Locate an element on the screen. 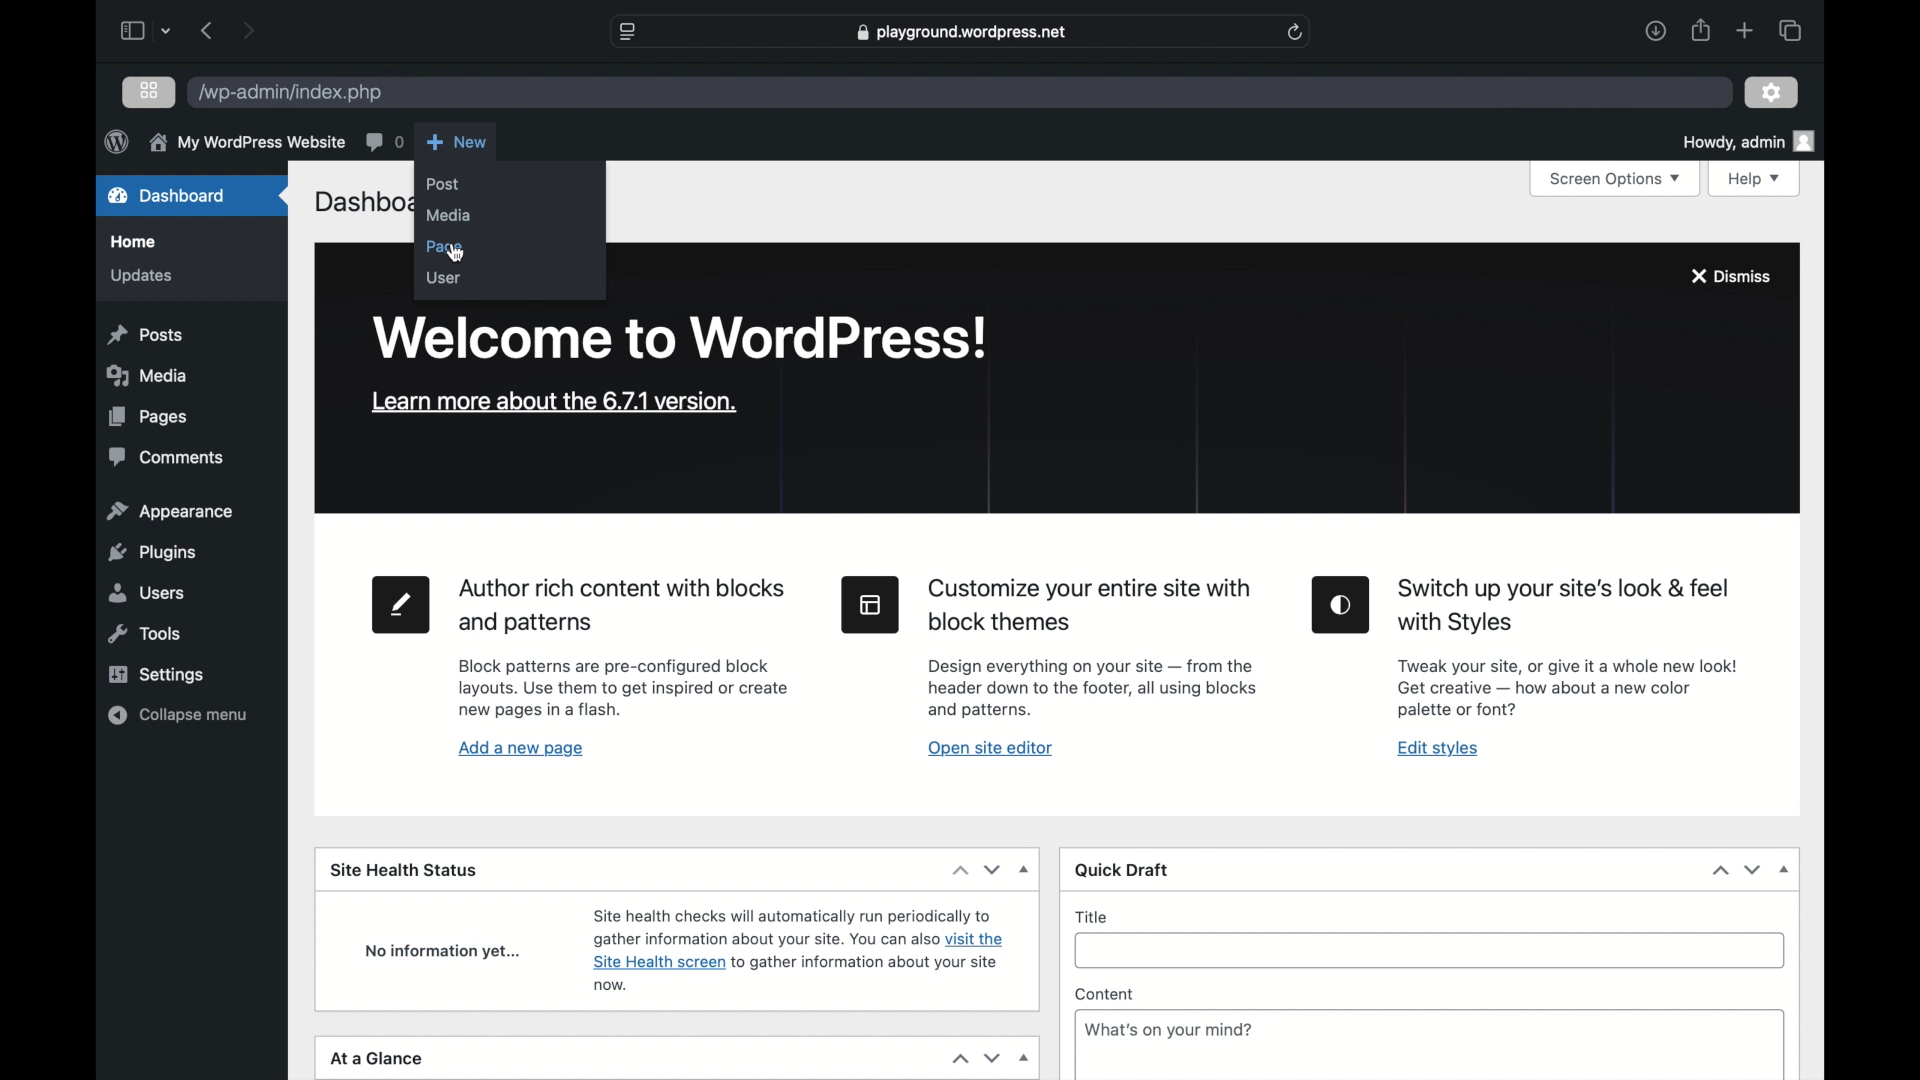 This screenshot has height=1080, width=1920. comments is located at coordinates (167, 456).